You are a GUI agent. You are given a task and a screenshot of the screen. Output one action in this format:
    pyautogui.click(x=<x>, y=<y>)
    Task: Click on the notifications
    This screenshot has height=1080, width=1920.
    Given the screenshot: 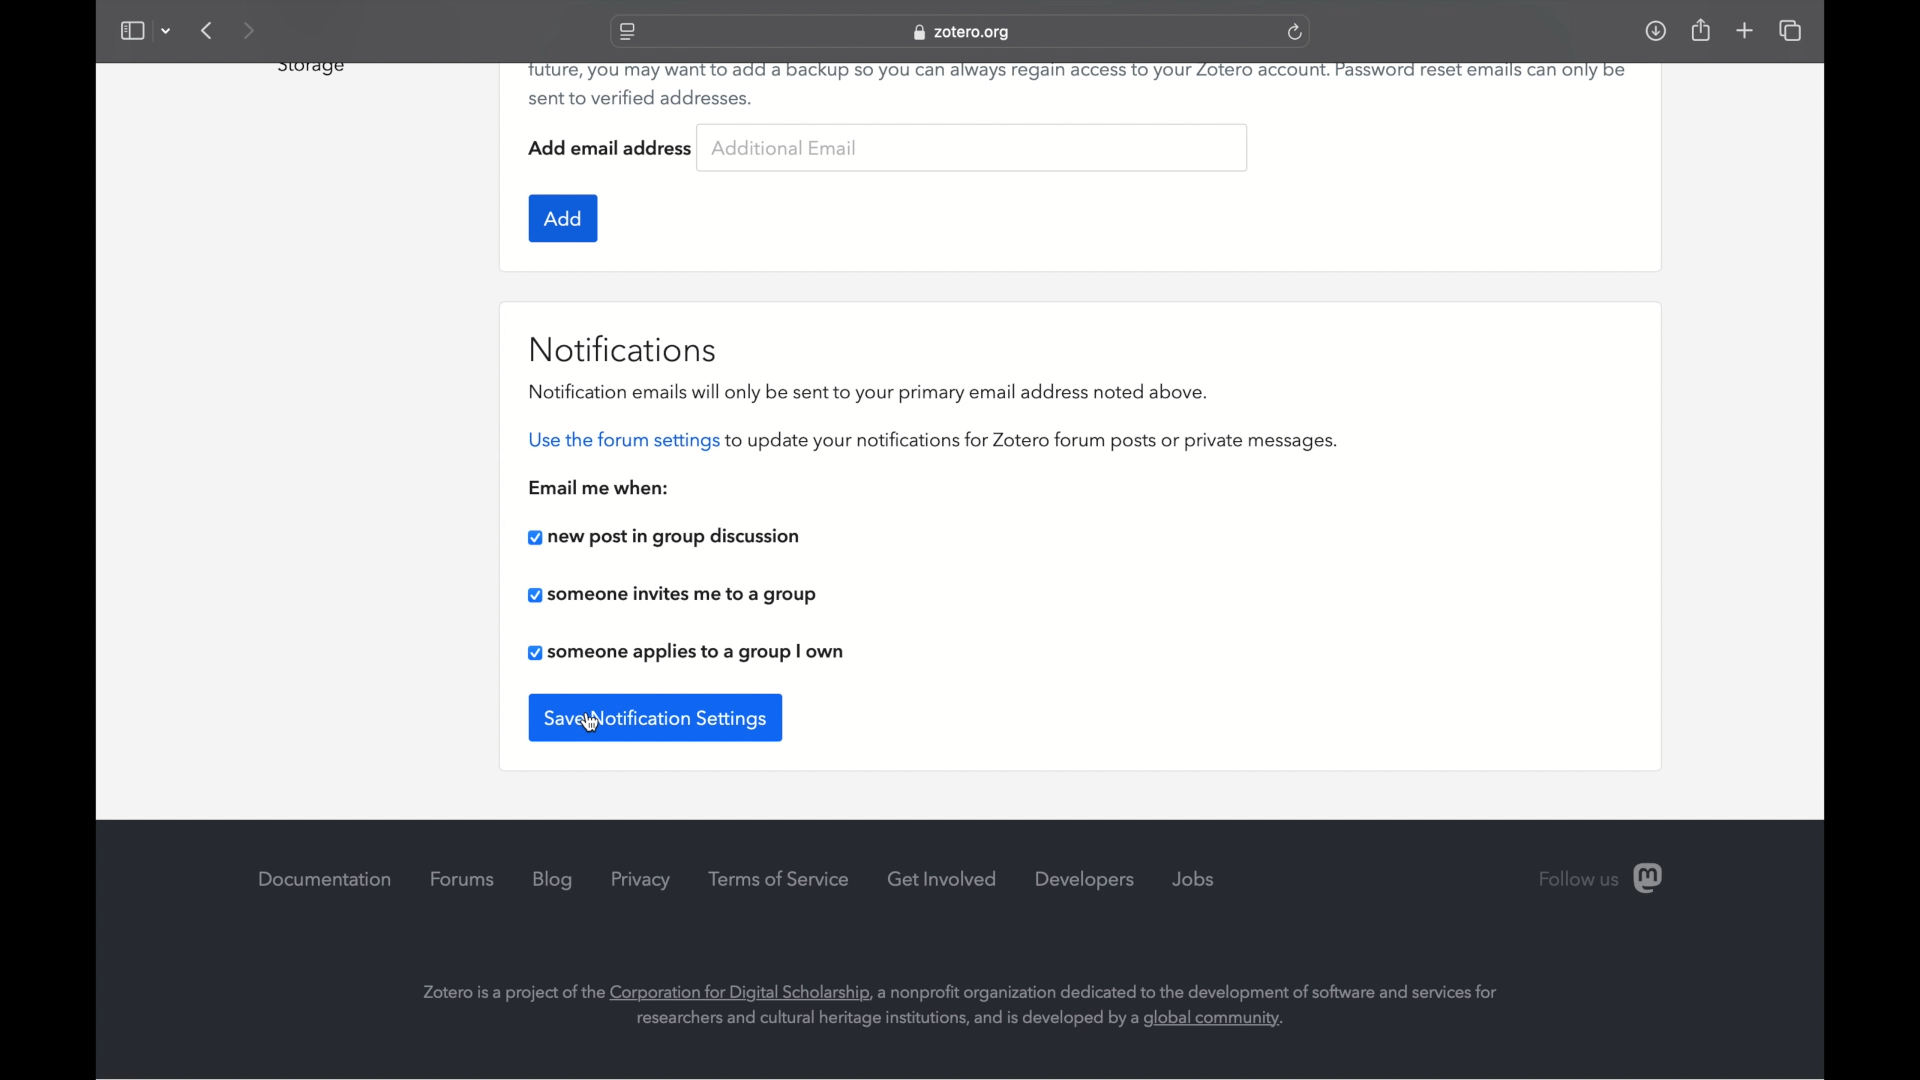 What is the action you would take?
    pyautogui.click(x=626, y=347)
    